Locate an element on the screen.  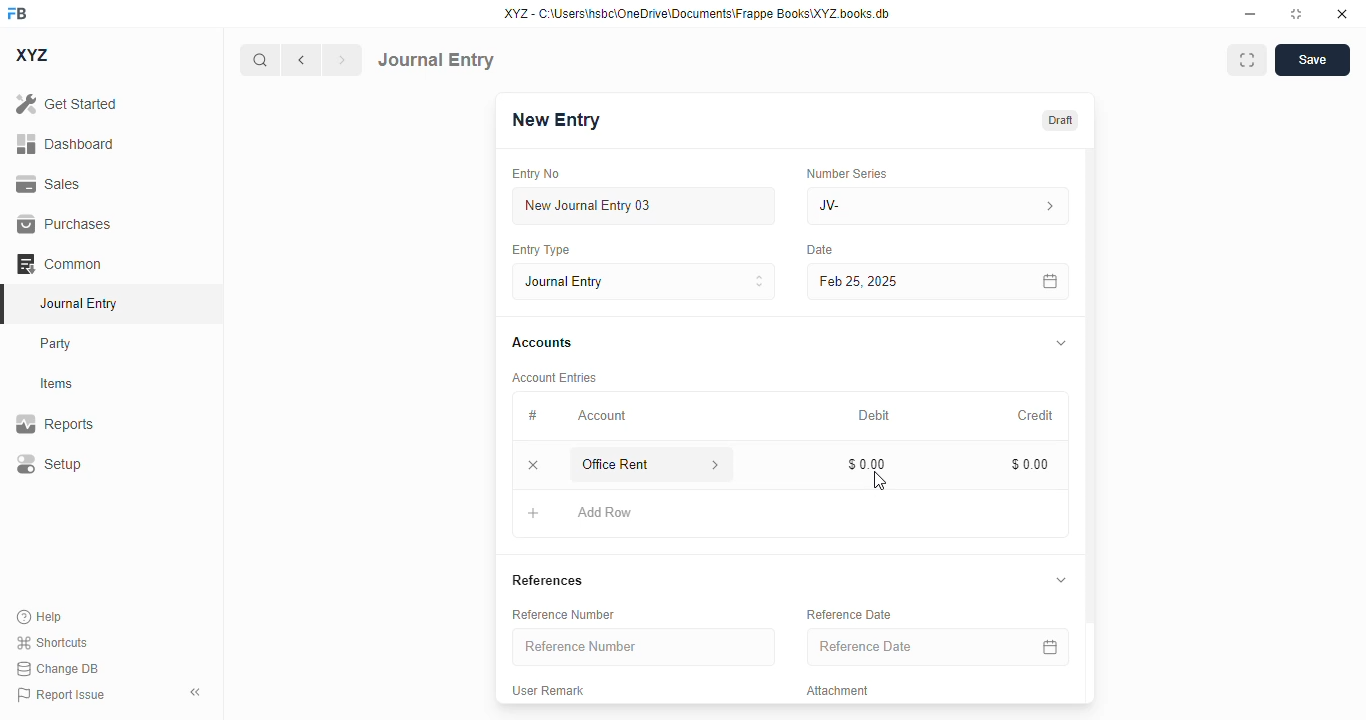
account is located at coordinates (602, 416).